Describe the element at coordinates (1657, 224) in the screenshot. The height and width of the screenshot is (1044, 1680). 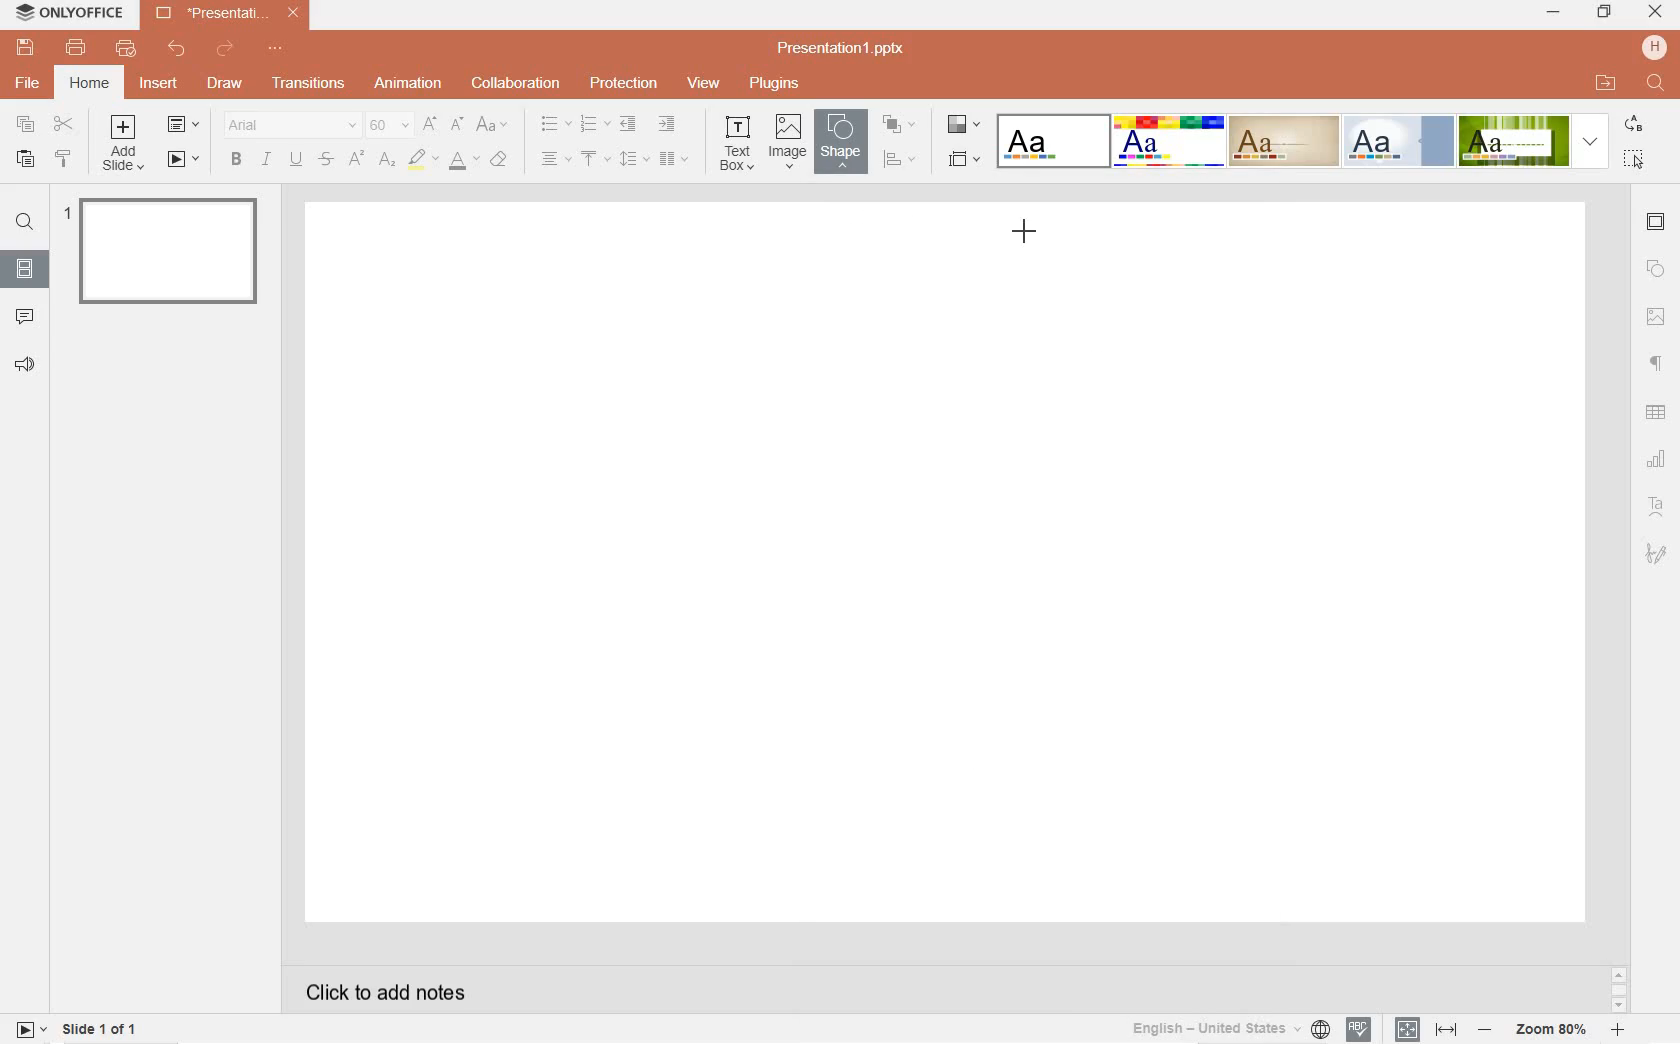
I see `slide settings` at that location.